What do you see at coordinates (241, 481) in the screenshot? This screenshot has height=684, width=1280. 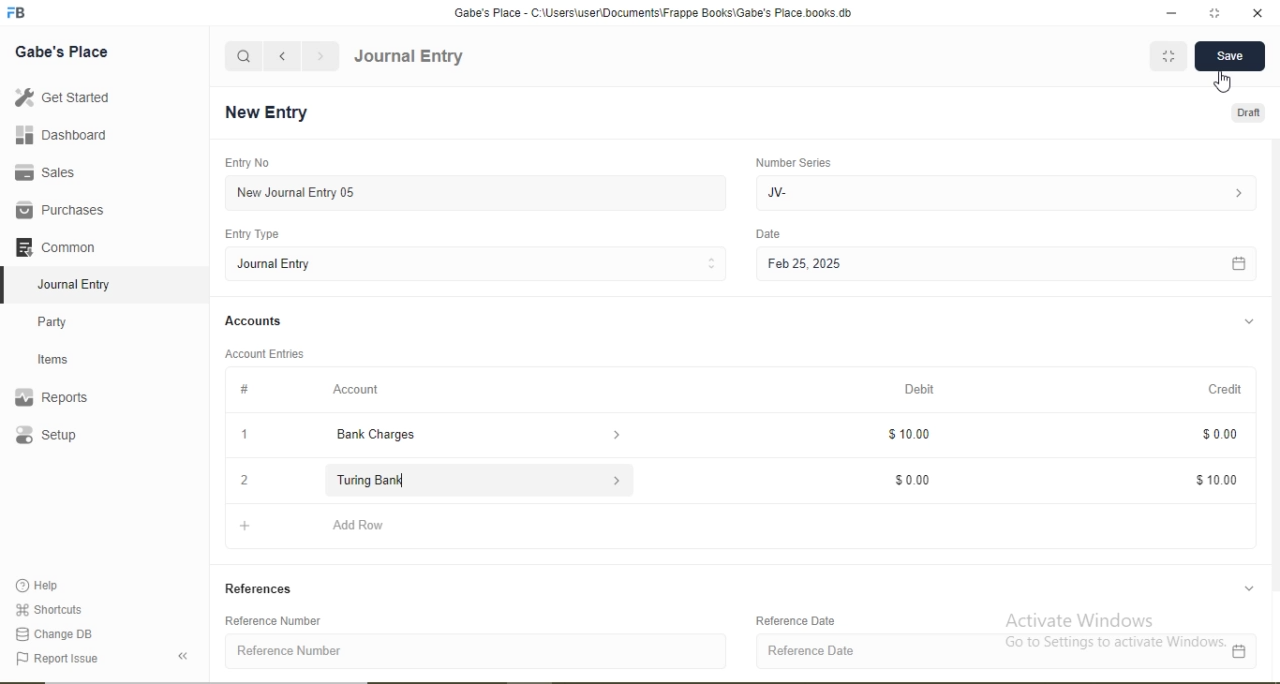 I see `2` at bounding box center [241, 481].